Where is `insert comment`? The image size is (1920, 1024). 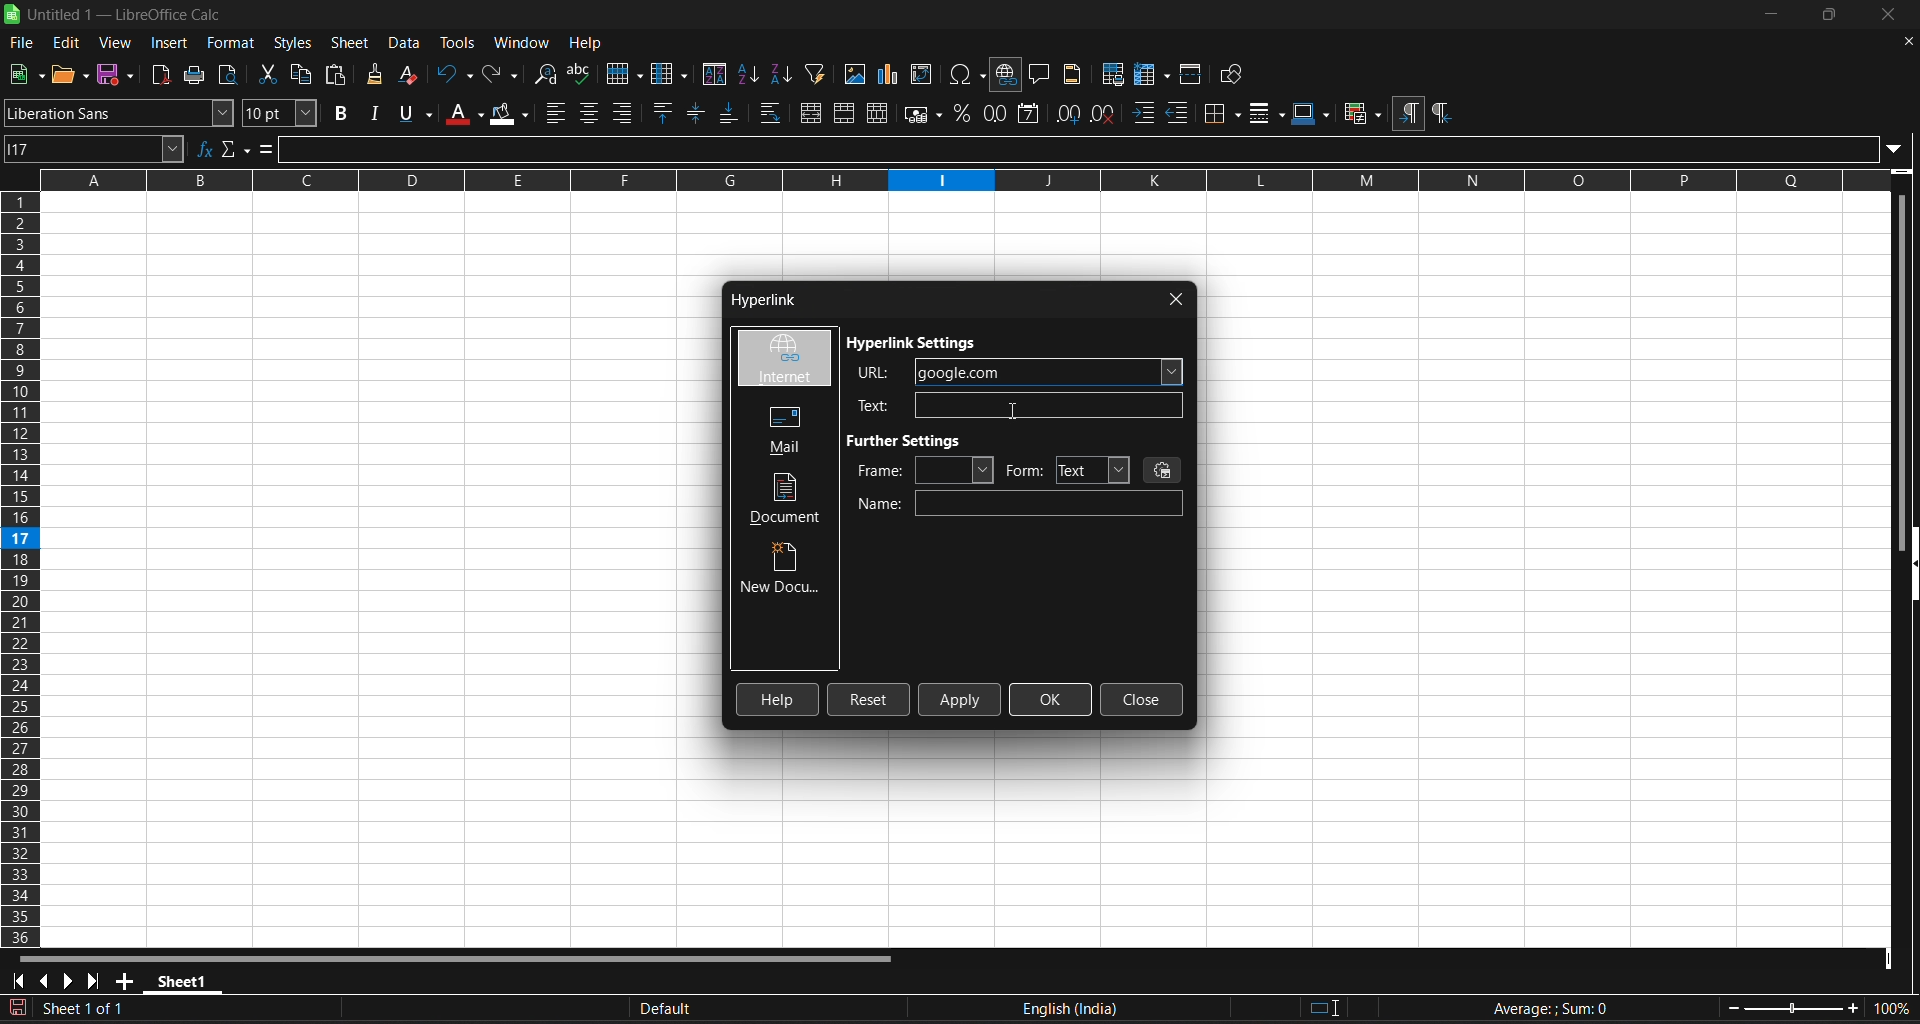 insert comment is located at coordinates (1041, 73).